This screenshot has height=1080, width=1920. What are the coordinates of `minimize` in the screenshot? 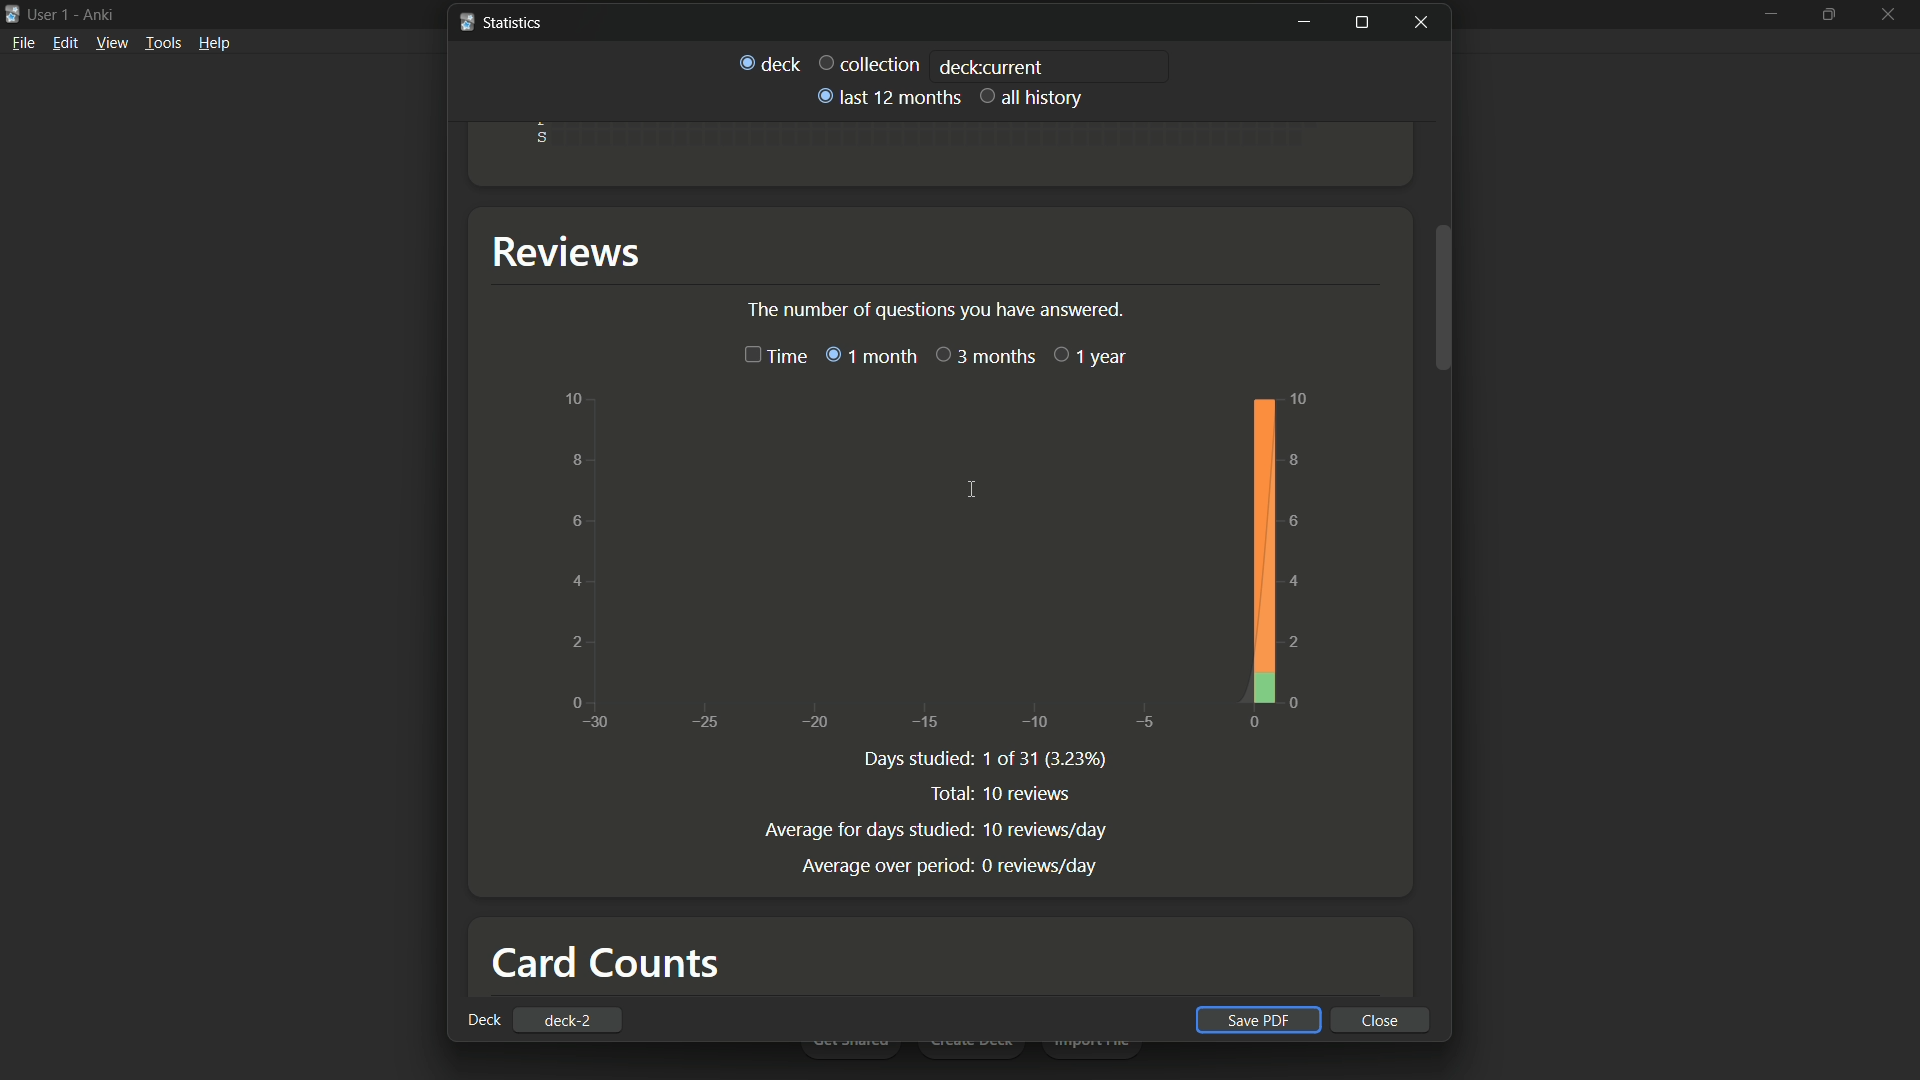 It's located at (1766, 23).